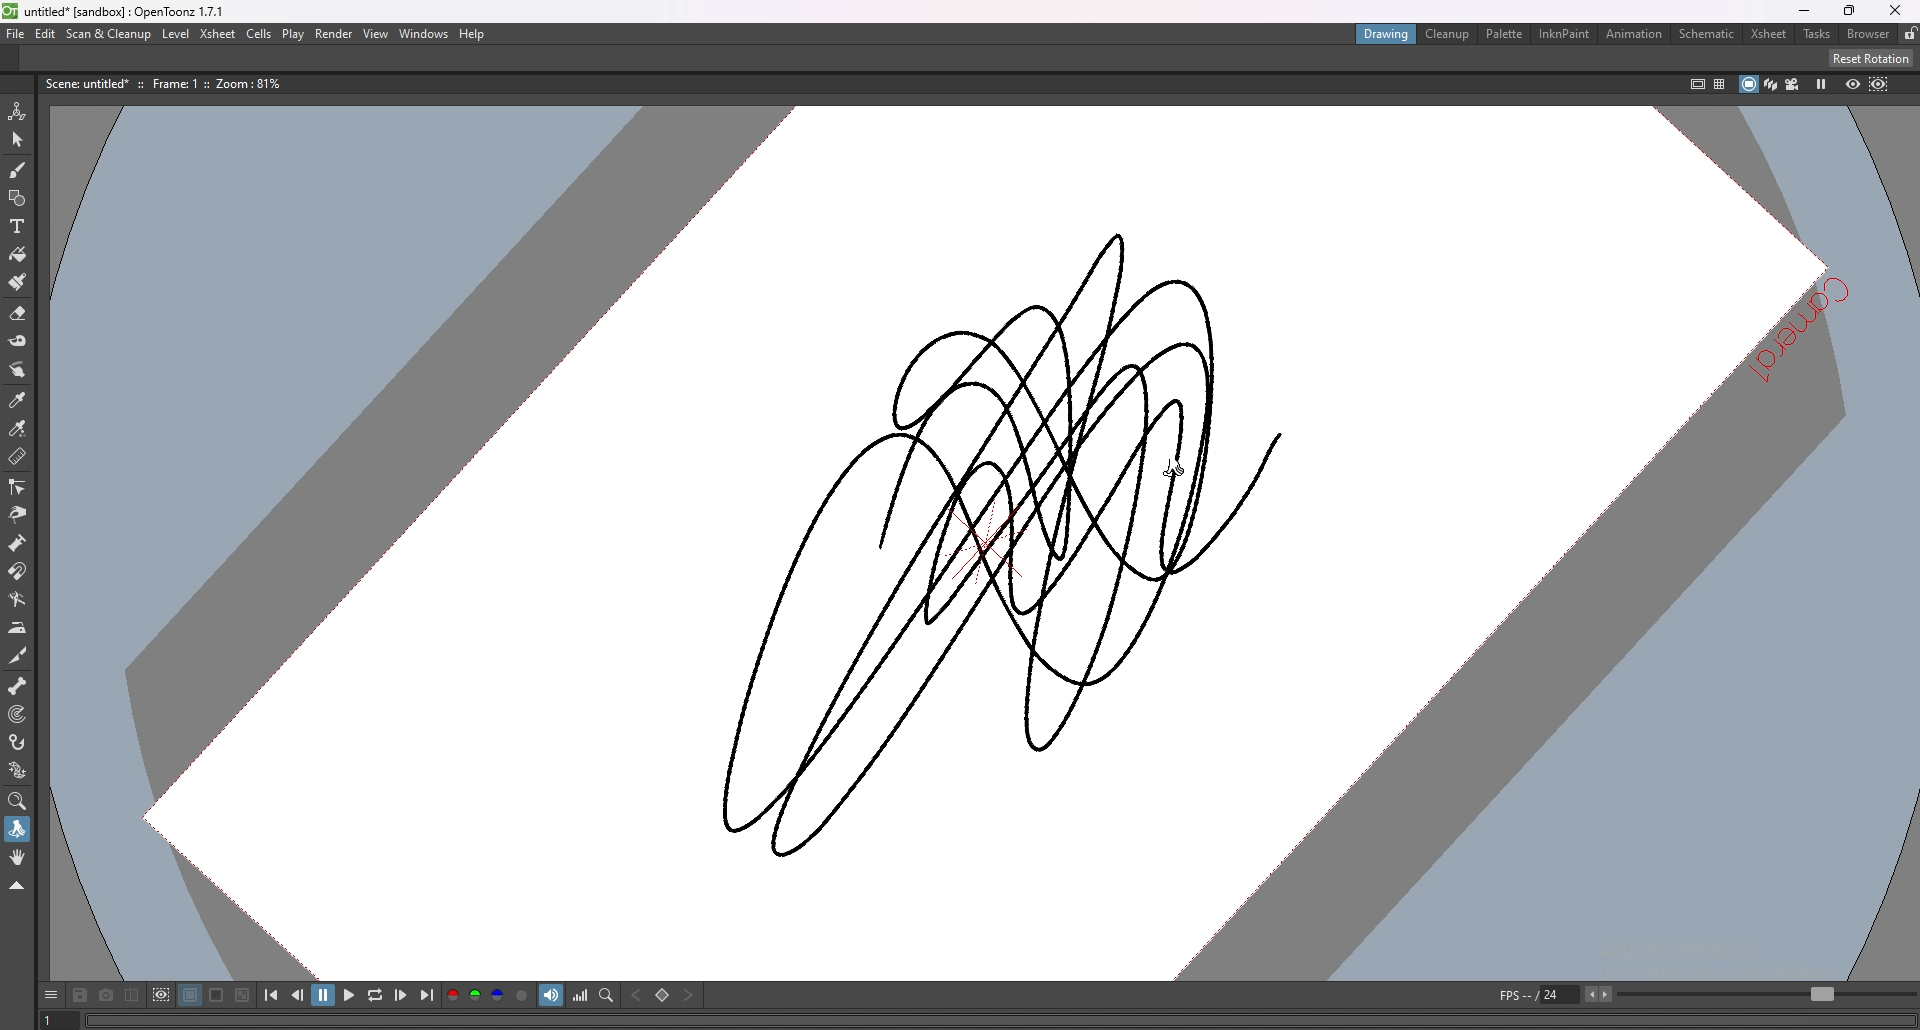 The width and height of the screenshot is (1920, 1030). Describe the element at coordinates (1793, 85) in the screenshot. I see `camera view` at that location.